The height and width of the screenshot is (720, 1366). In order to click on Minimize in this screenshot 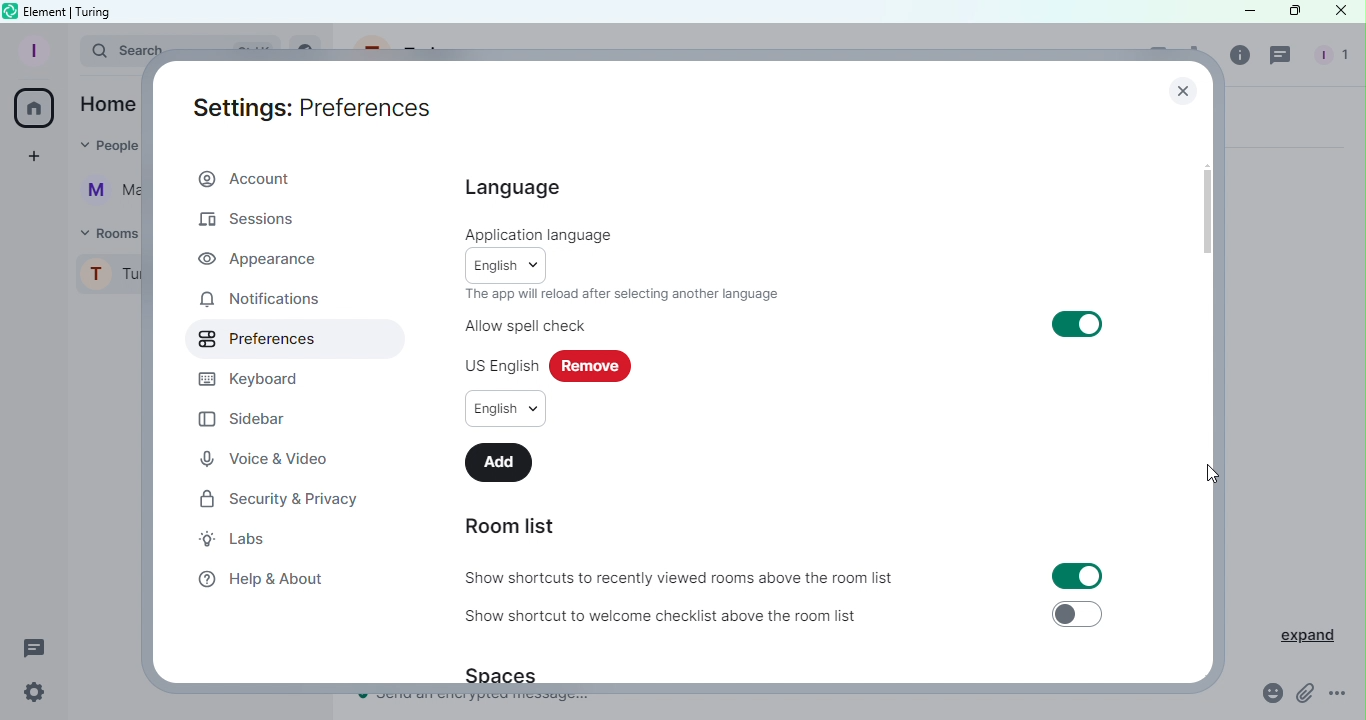, I will do `click(1245, 12)`.